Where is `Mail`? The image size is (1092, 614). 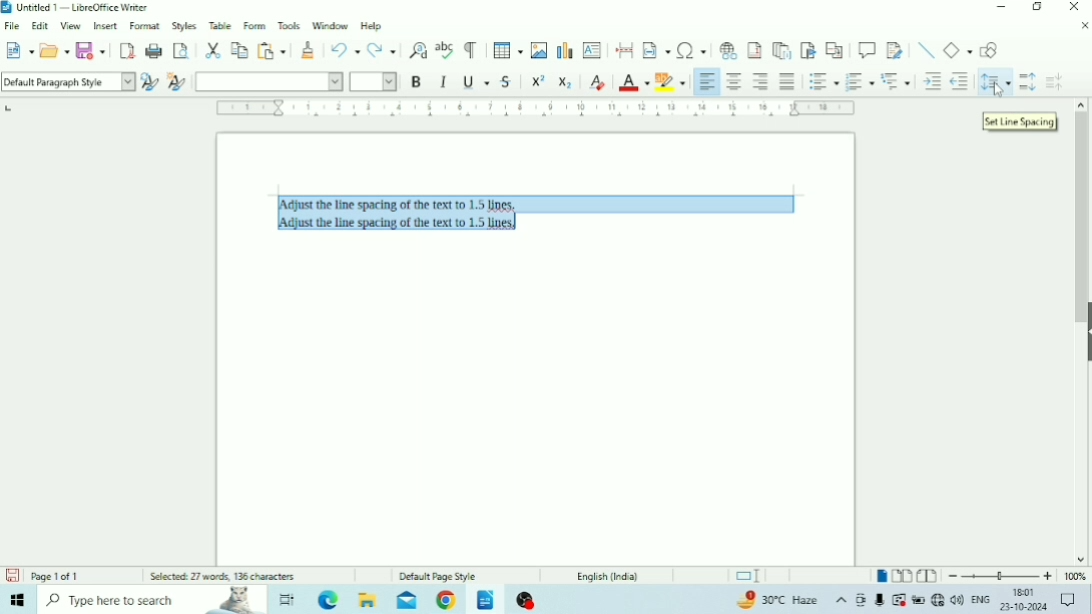 Mail is located at coordinates (408, 600).